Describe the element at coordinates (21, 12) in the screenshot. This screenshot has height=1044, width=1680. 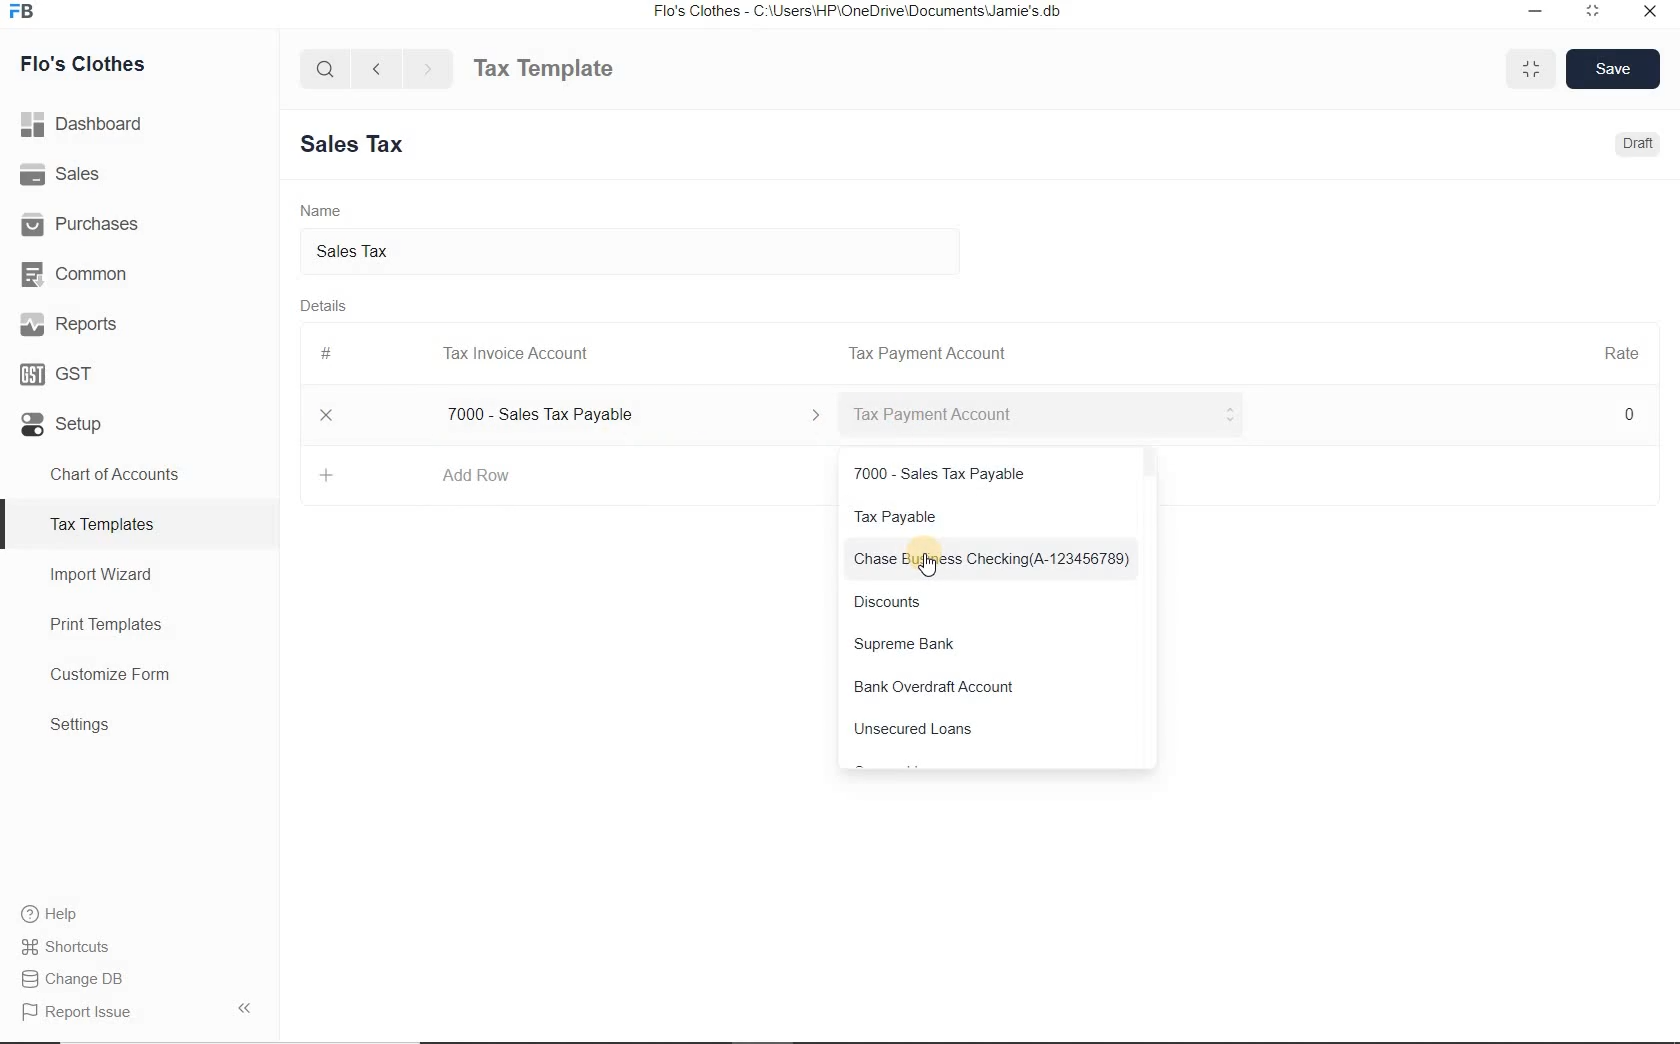
I see `FB Logo` at that location.